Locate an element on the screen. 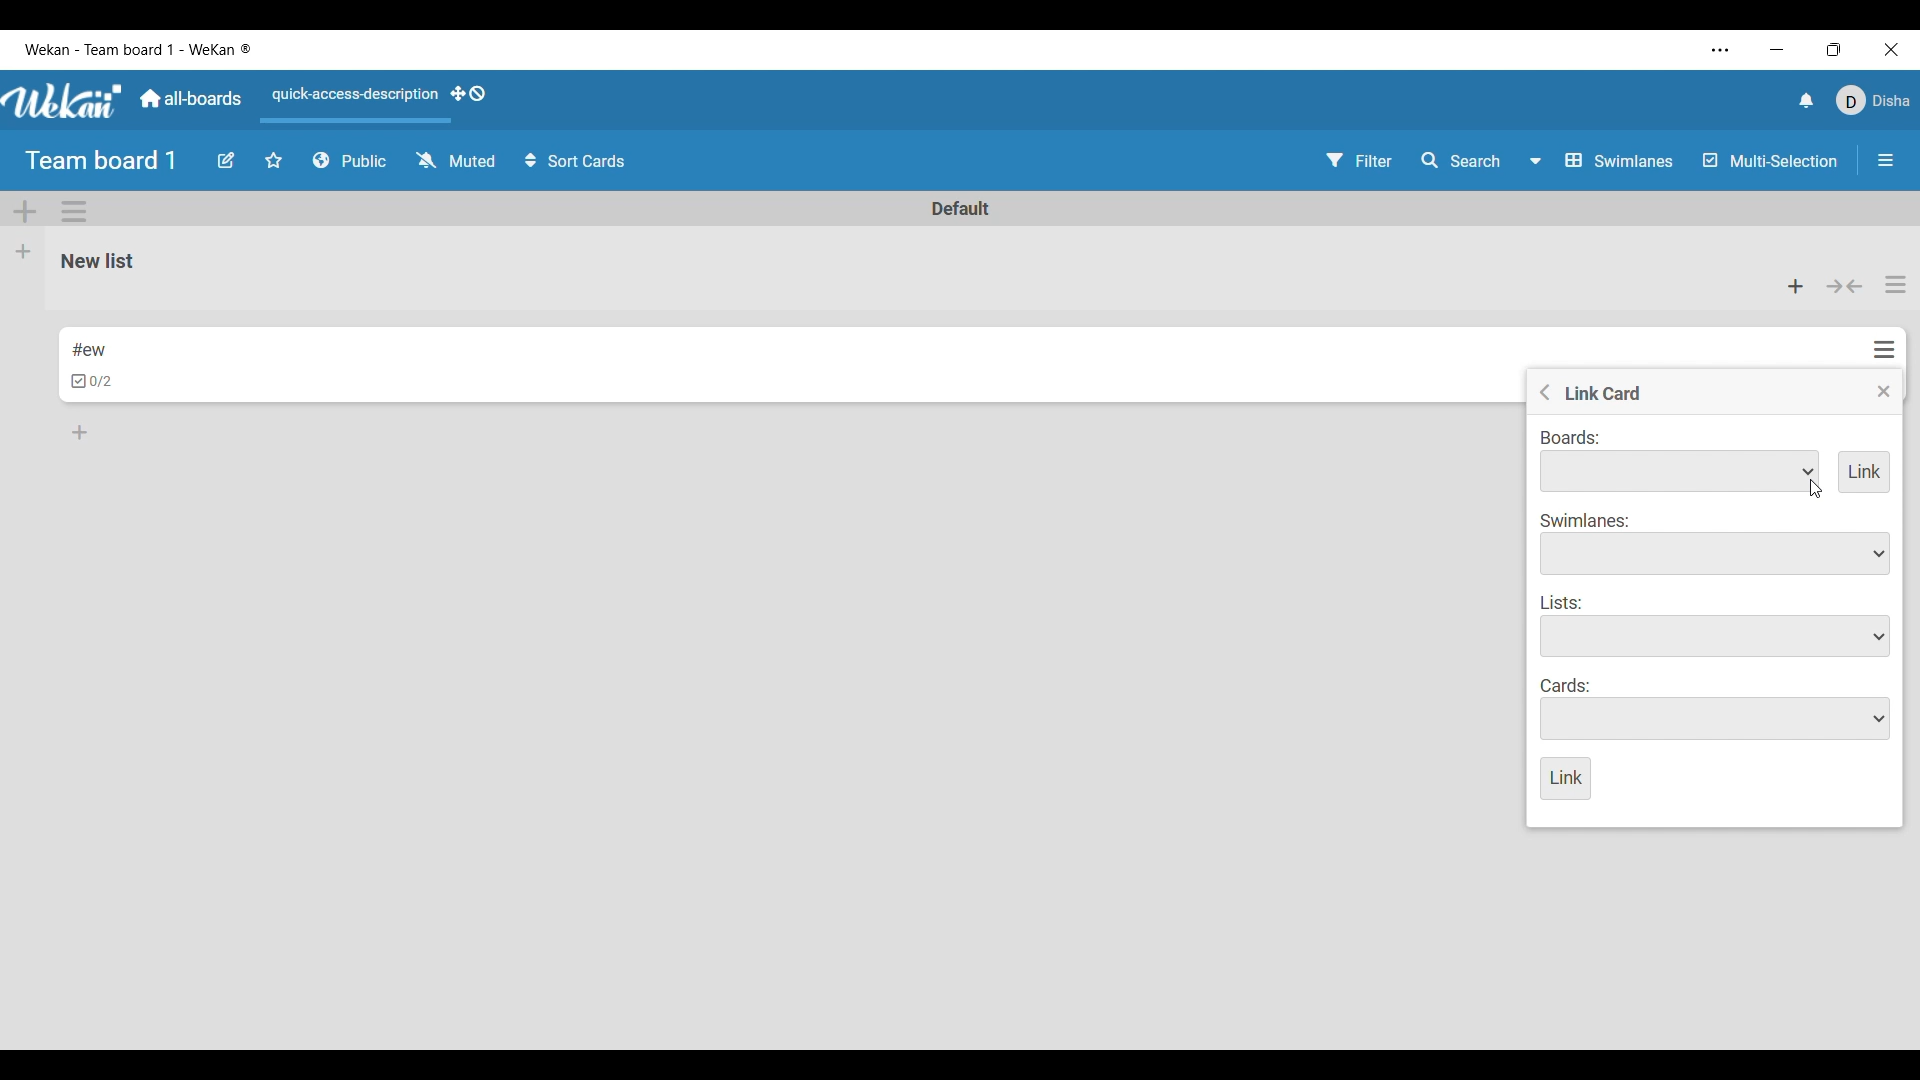  Swimlane name is located at coordinates (961, 208).